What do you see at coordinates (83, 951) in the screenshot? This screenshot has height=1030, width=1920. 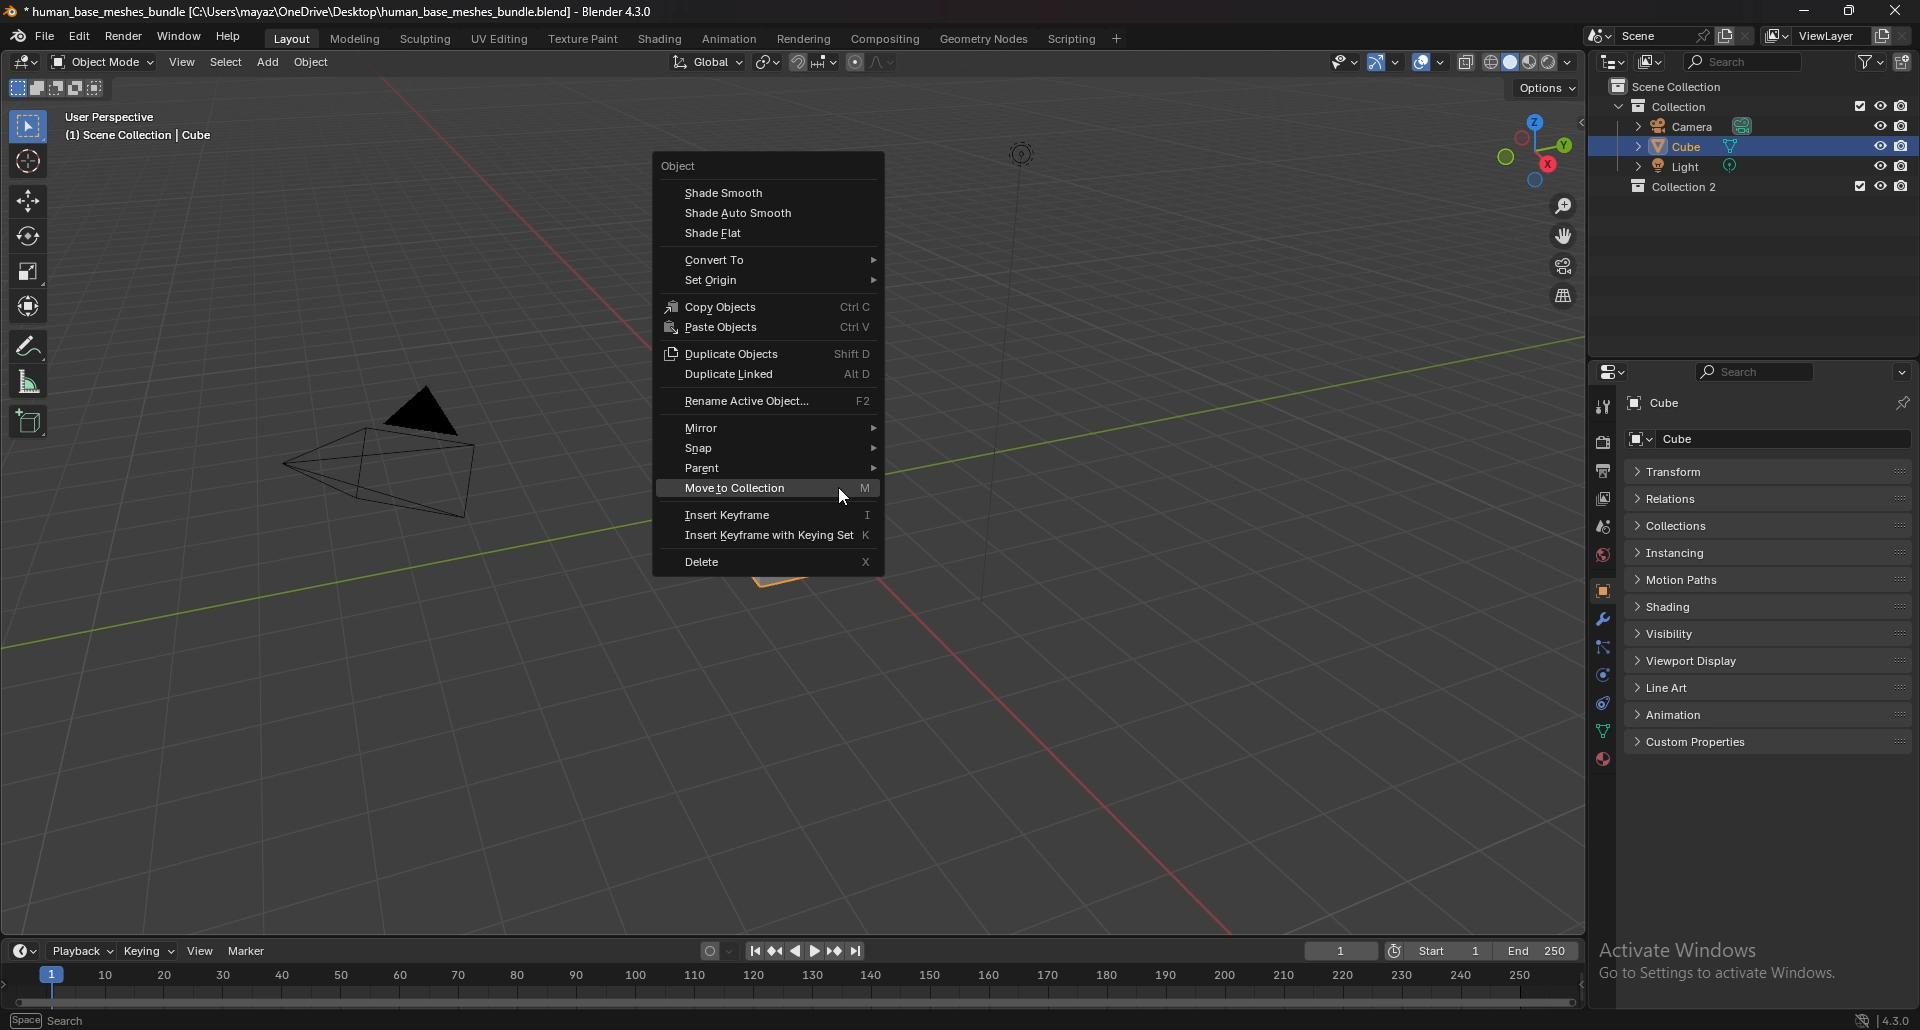 I see `playback` at bounding box center [83, 951].